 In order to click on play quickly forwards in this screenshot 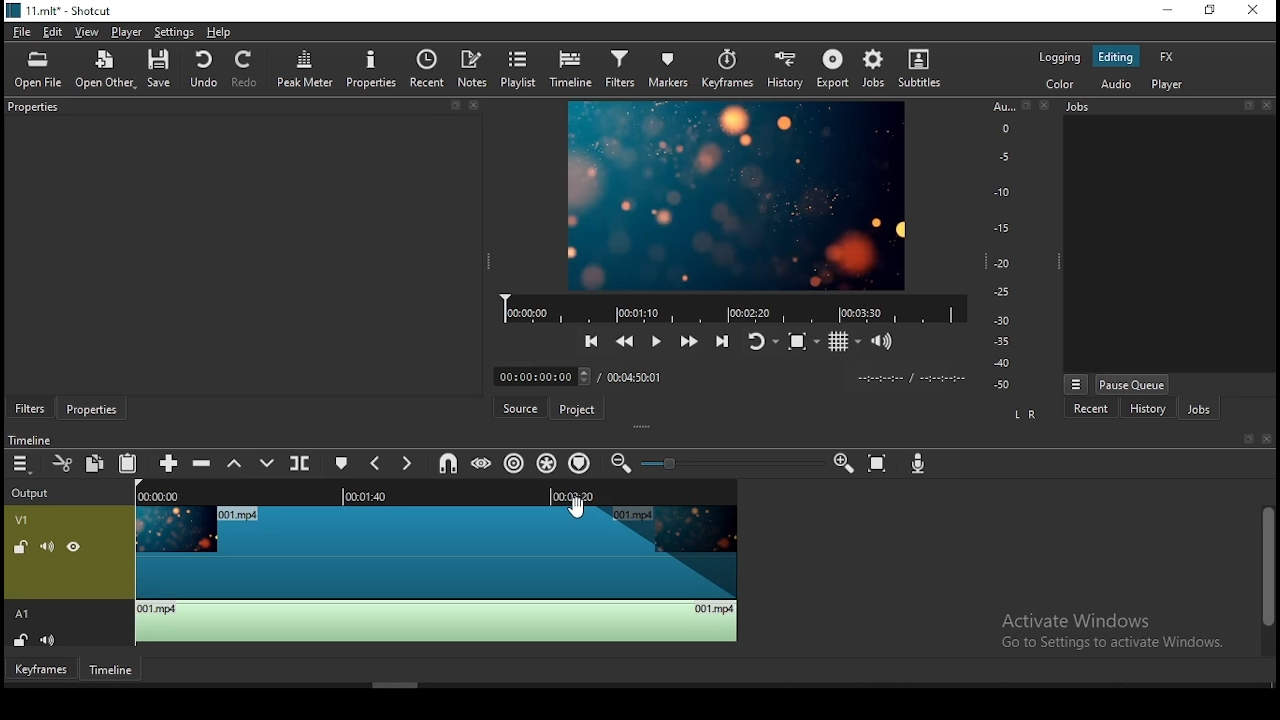, I will do `click(689, 345)`.